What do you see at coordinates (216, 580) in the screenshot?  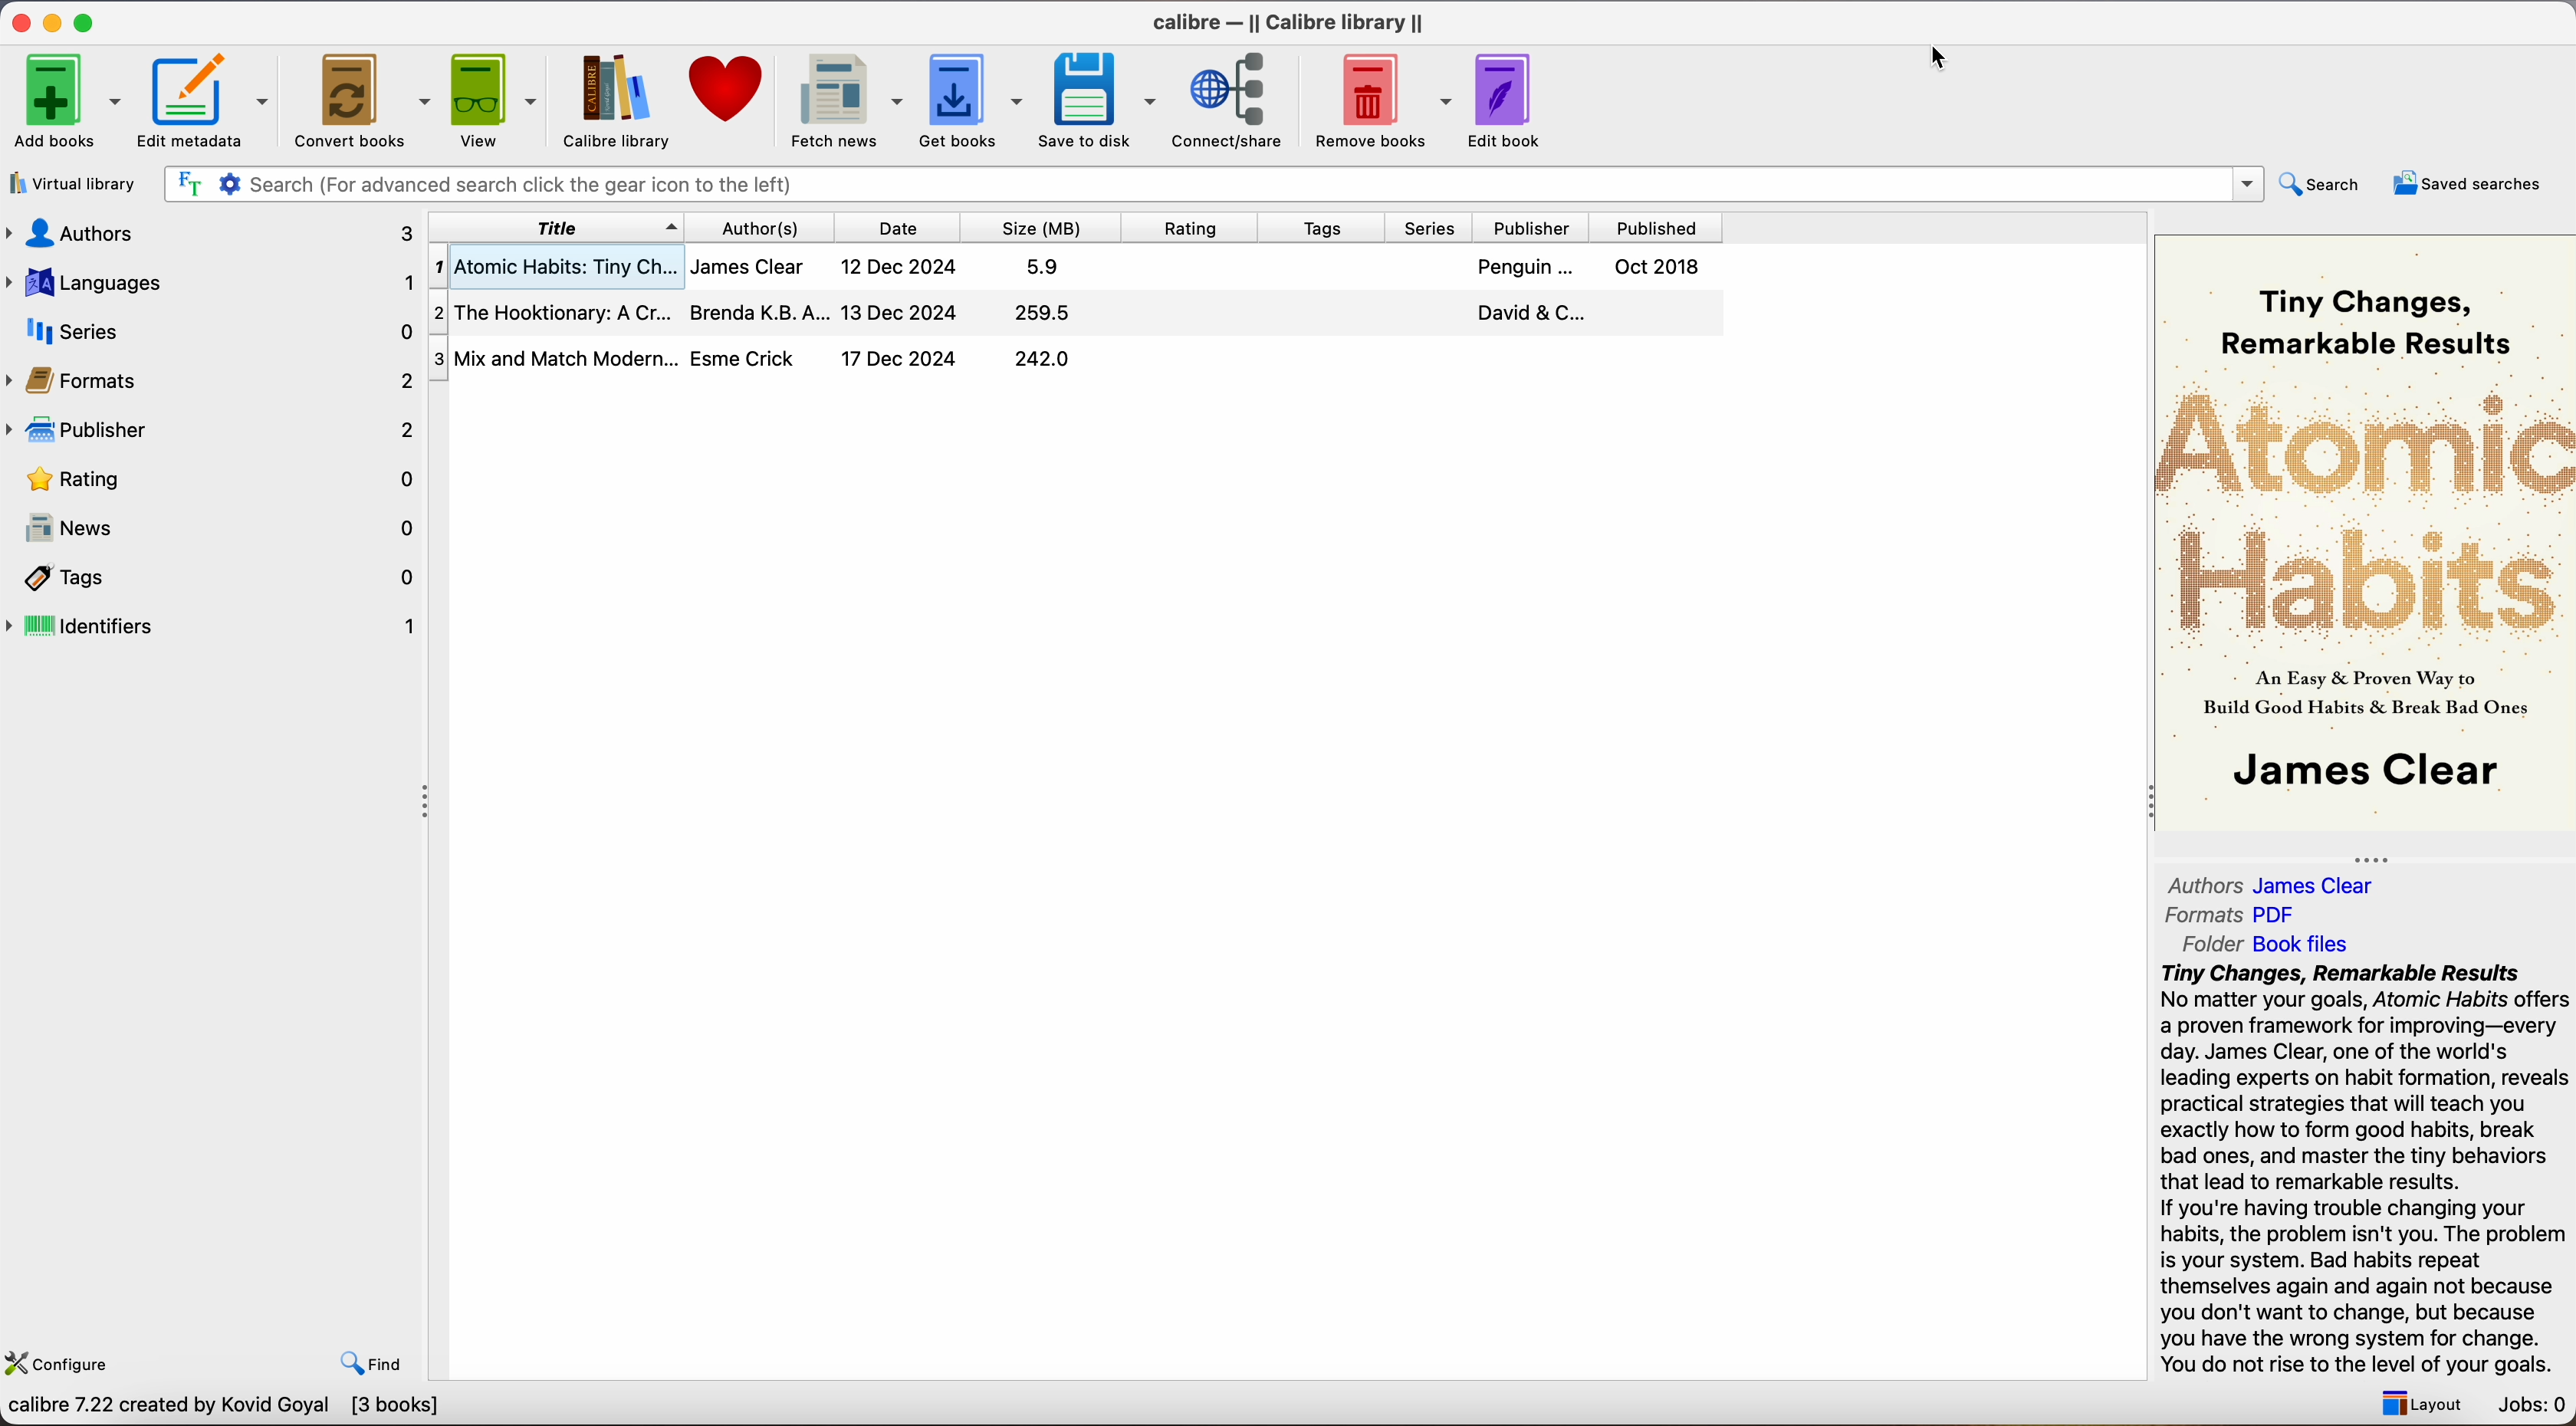 I see `tags` at bounding box center [216, 580].